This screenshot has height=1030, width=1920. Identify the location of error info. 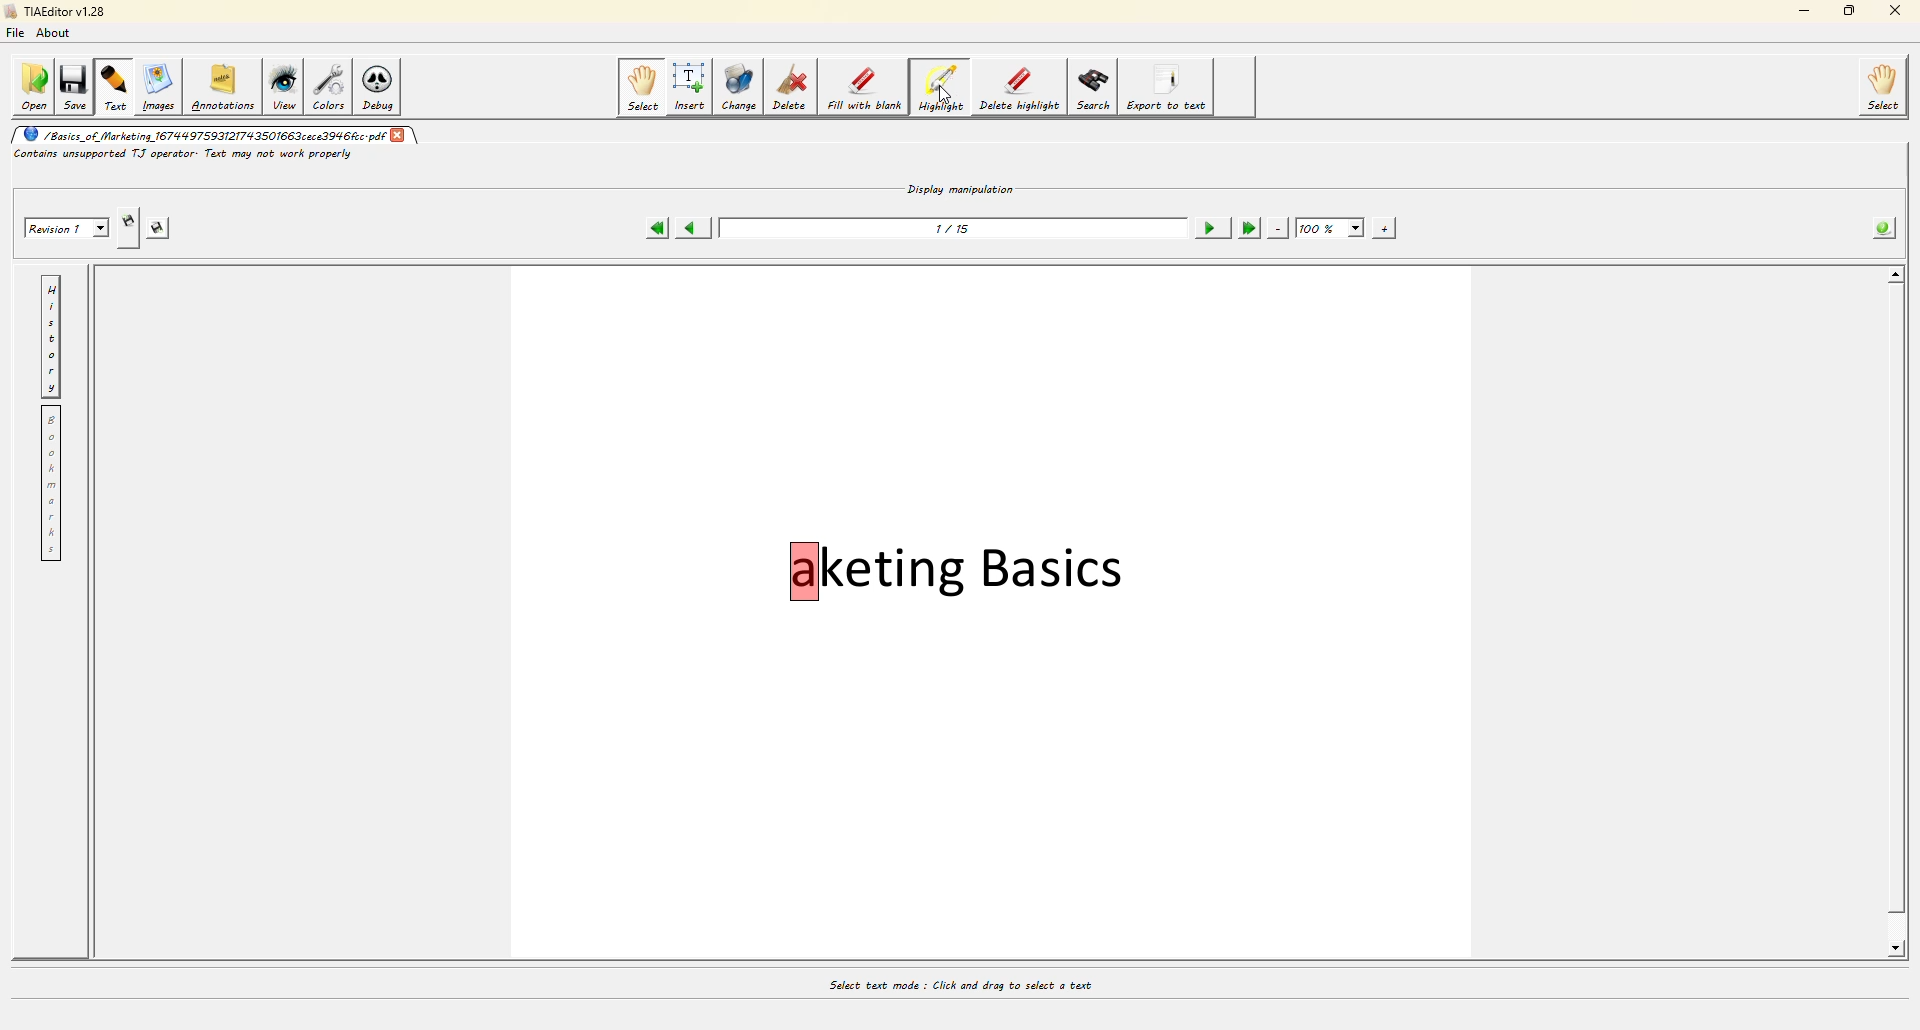
(178, 155).